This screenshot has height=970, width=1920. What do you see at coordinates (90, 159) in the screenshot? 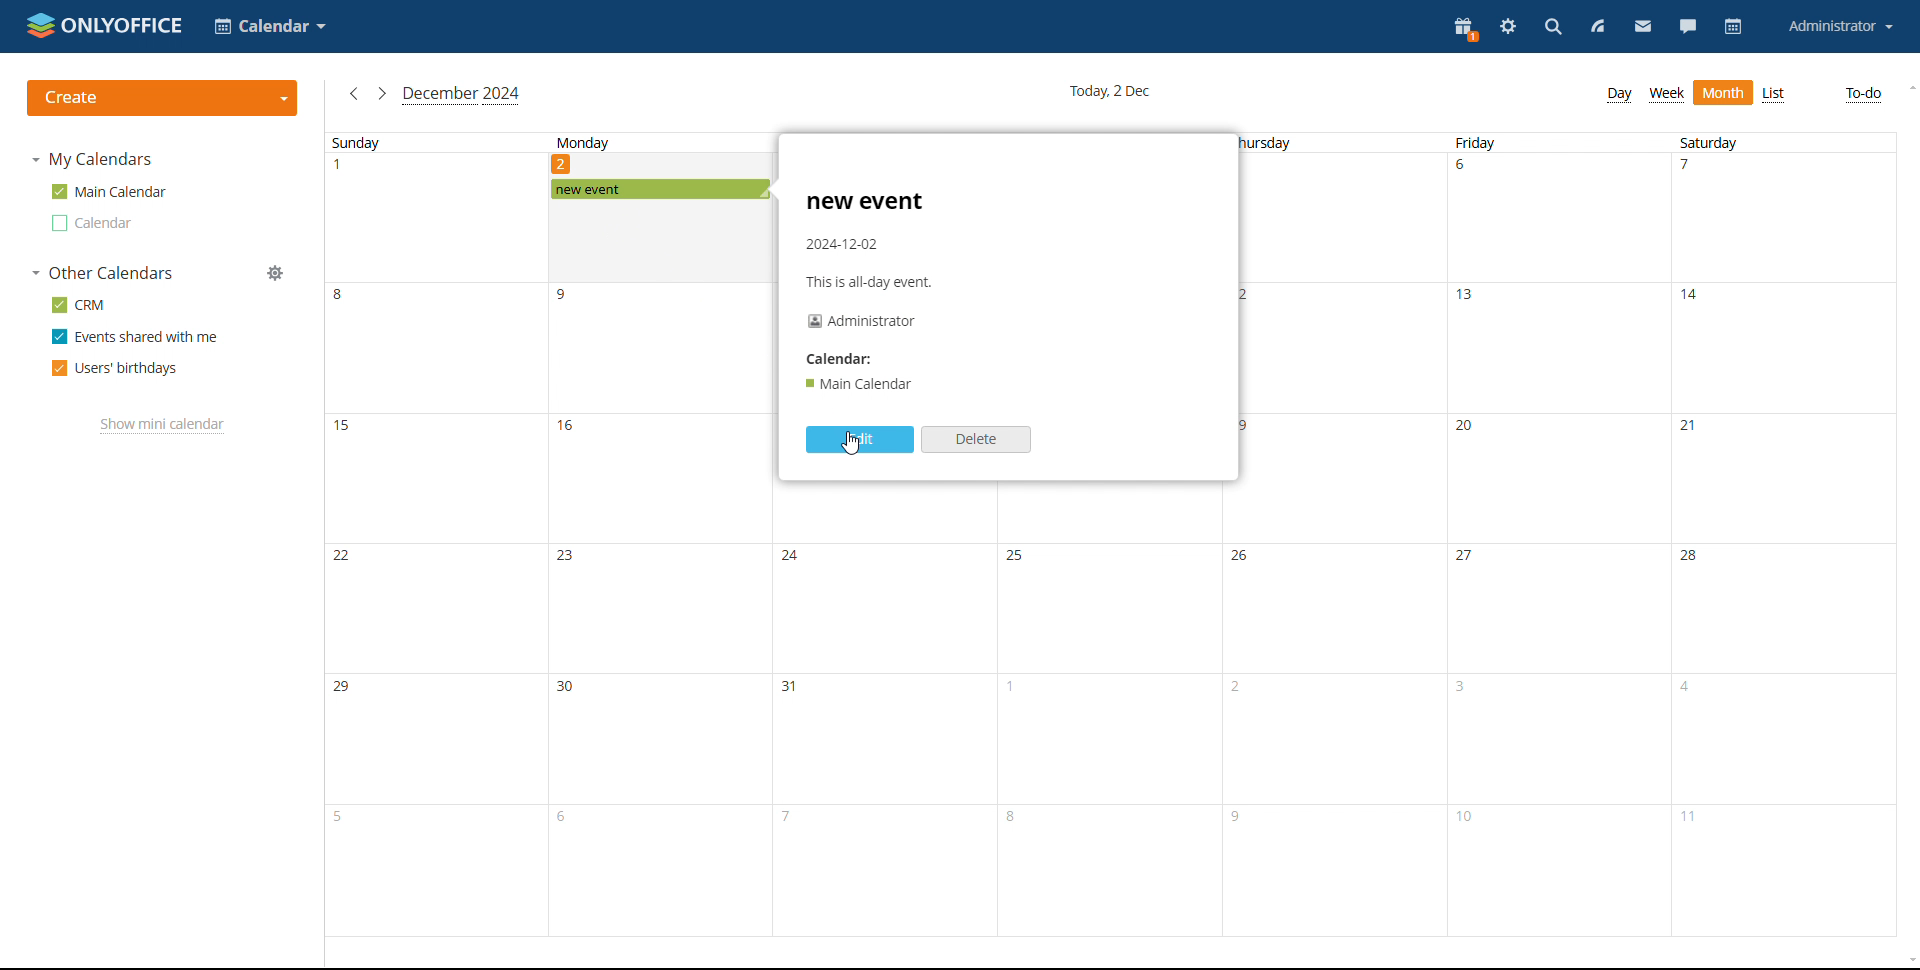
I see `my calendars` at bounding box center [90, 159].